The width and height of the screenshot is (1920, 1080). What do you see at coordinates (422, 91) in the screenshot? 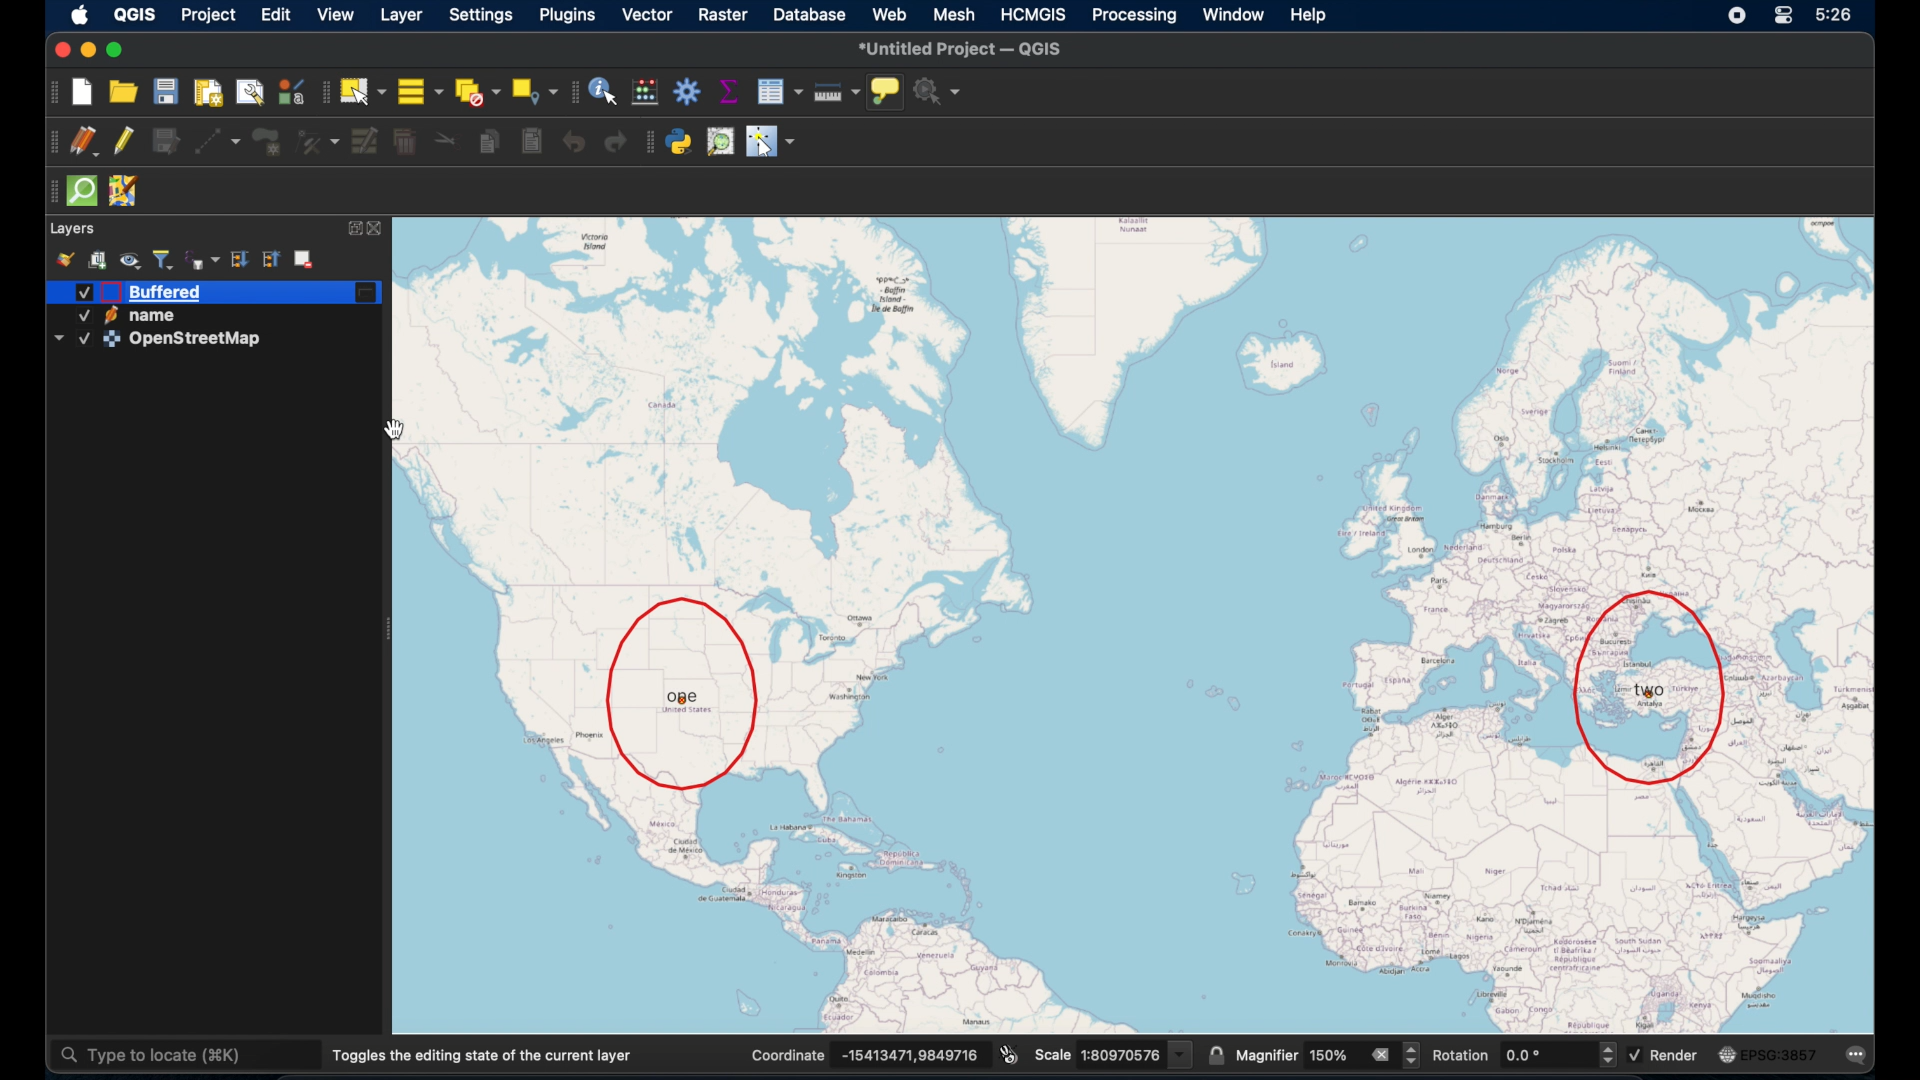
I see `select all features` at bounding box center [422, 91].